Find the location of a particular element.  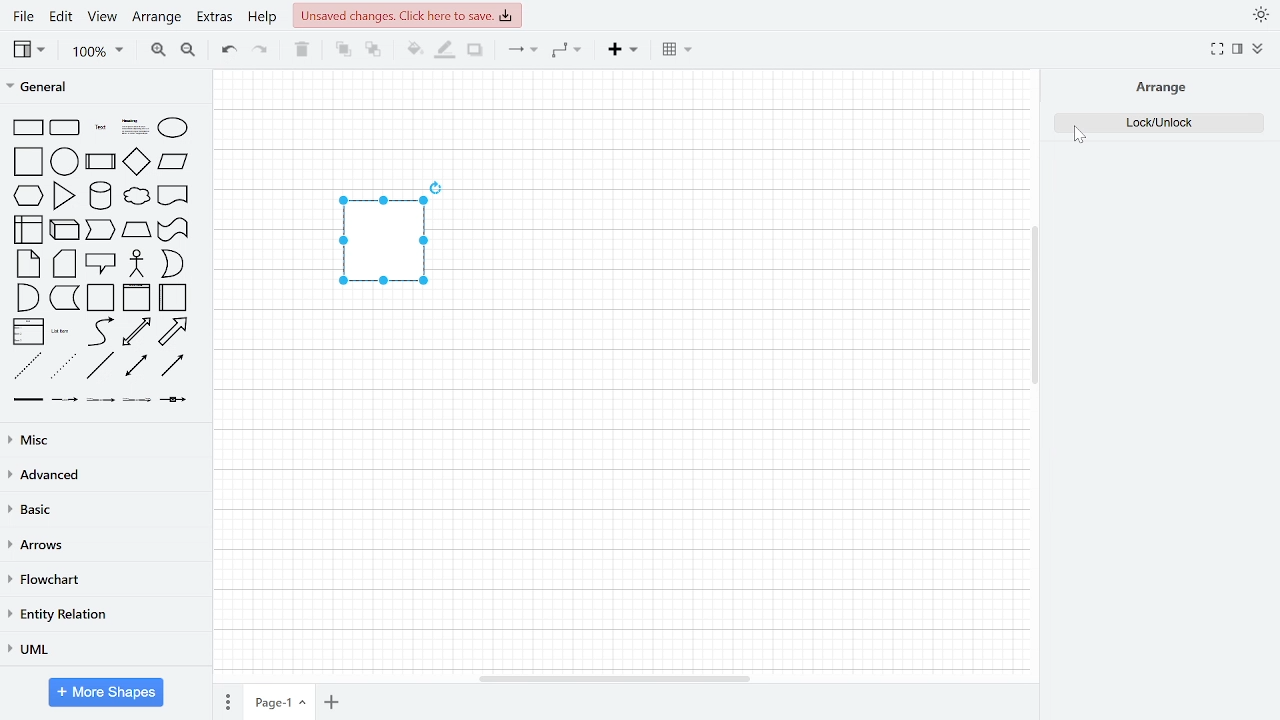

connector with symbol is located at coordinates (171, 402).